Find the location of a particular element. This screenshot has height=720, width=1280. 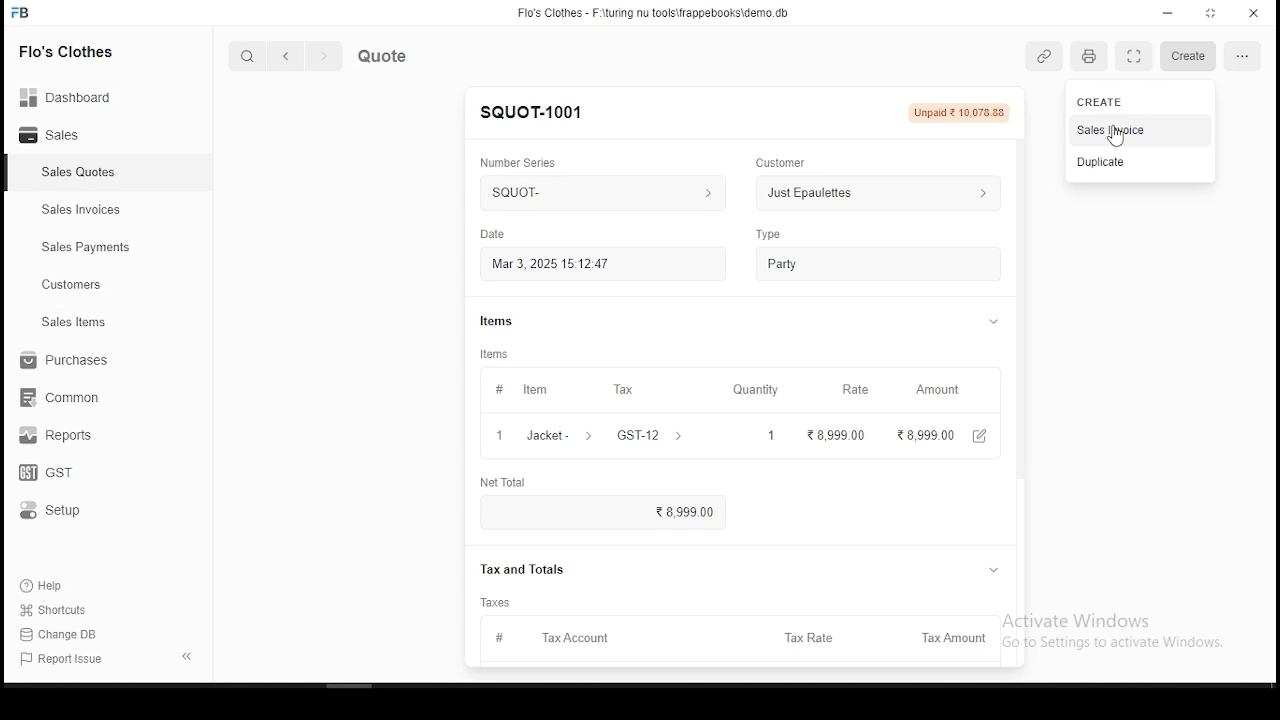

GST is located at coordinates (63, 474).